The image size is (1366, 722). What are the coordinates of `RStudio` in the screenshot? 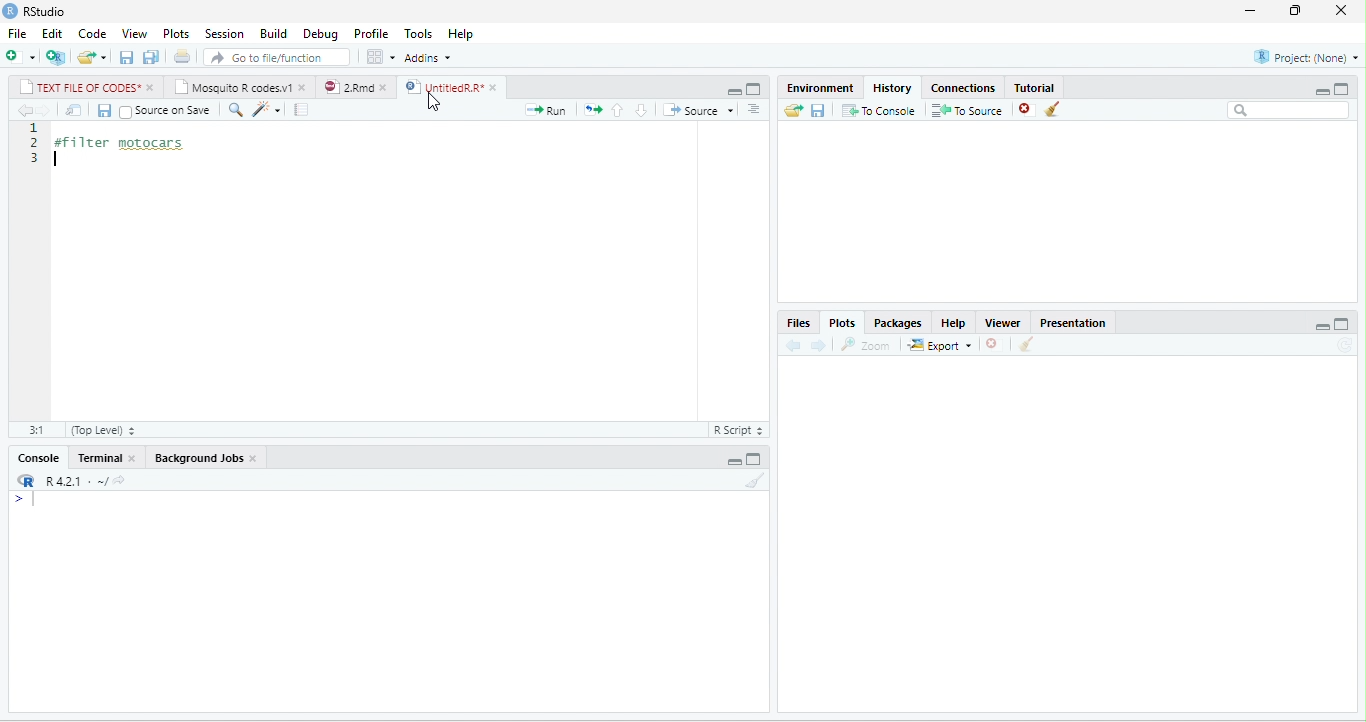 It's located at (44, 11).